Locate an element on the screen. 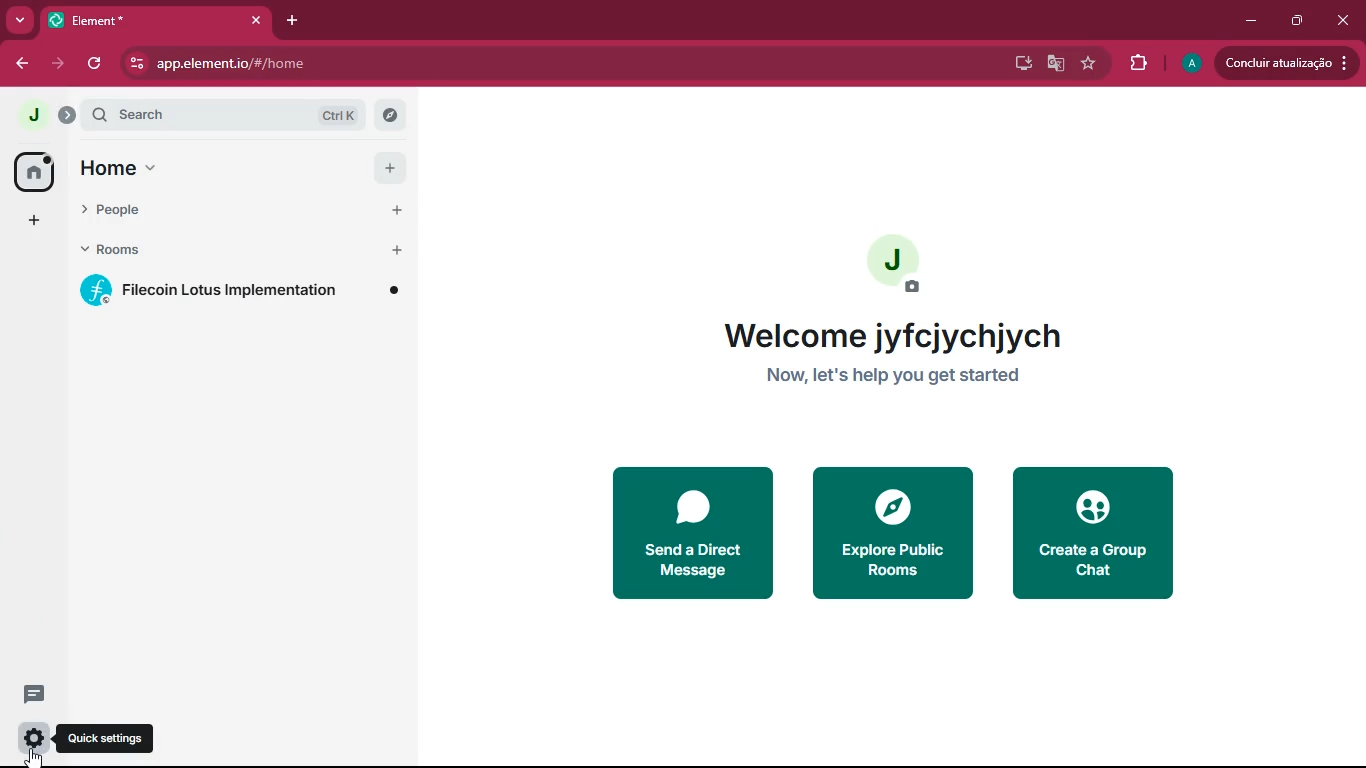 Image resolution: width=1366 pixels, height=768 pixels. close is located at coordinates (1346, 24).